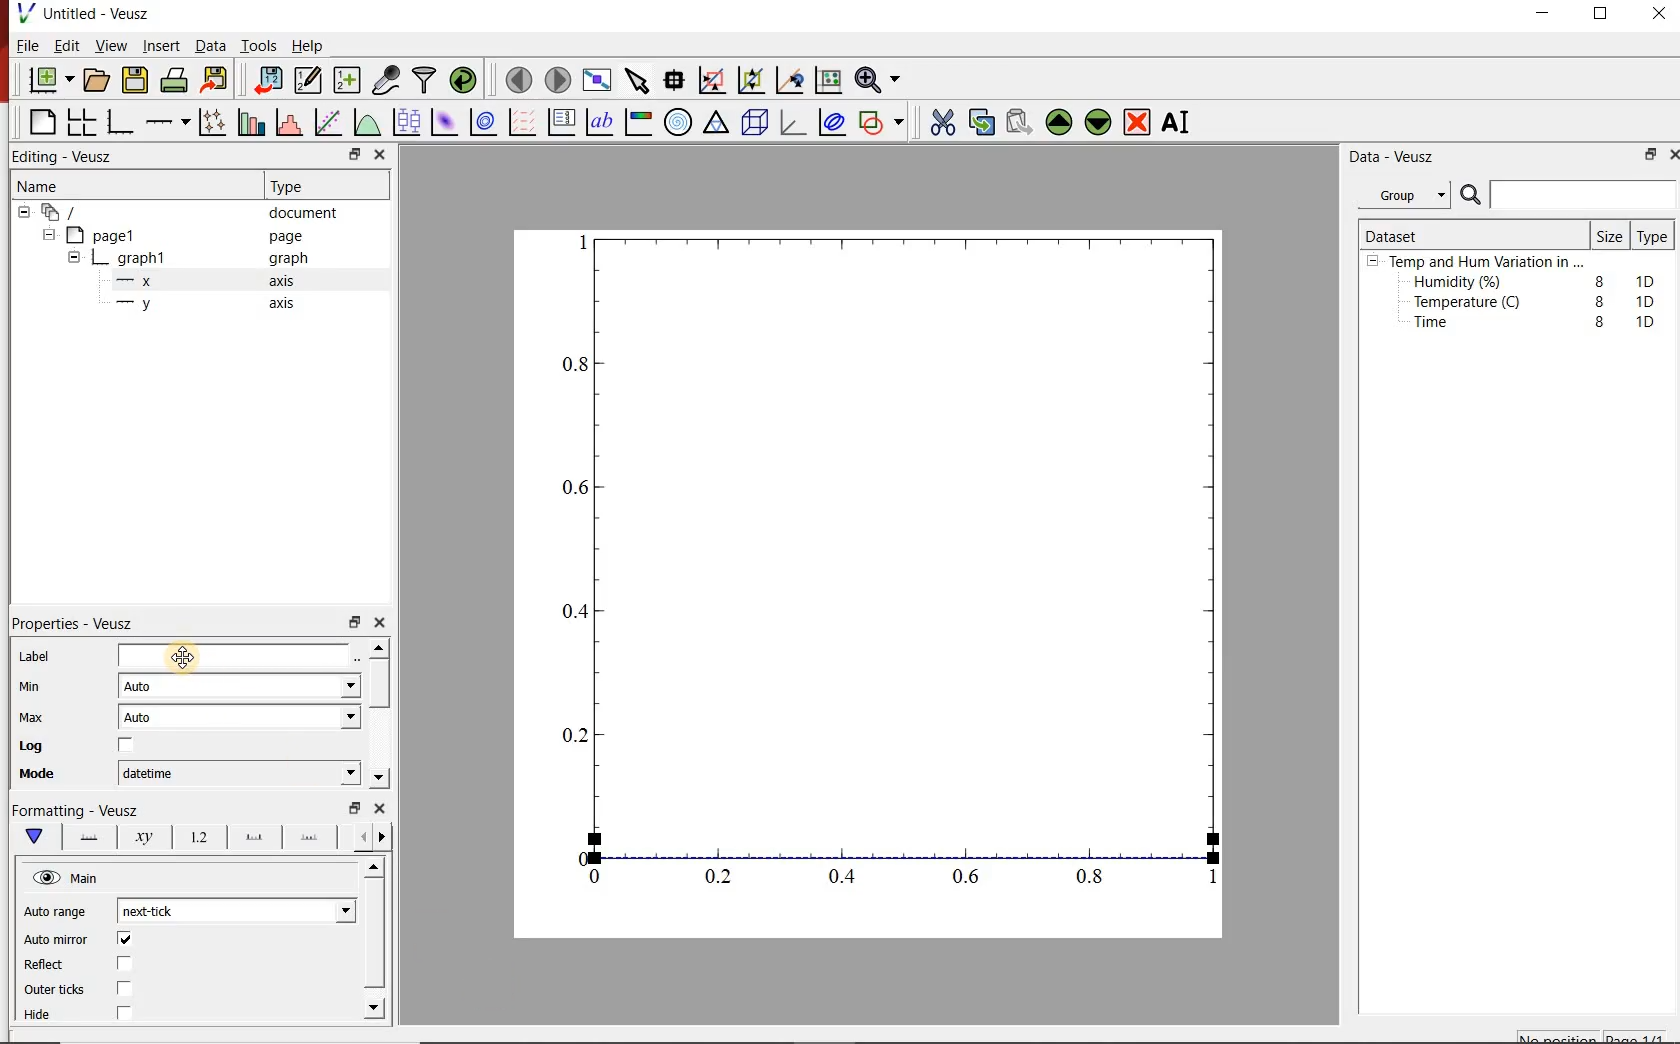 The height and width of the screenshot is (1044, 1680). Describe the element at coordinates (90, 838) in the screenshot. I see `axis line` at that location.